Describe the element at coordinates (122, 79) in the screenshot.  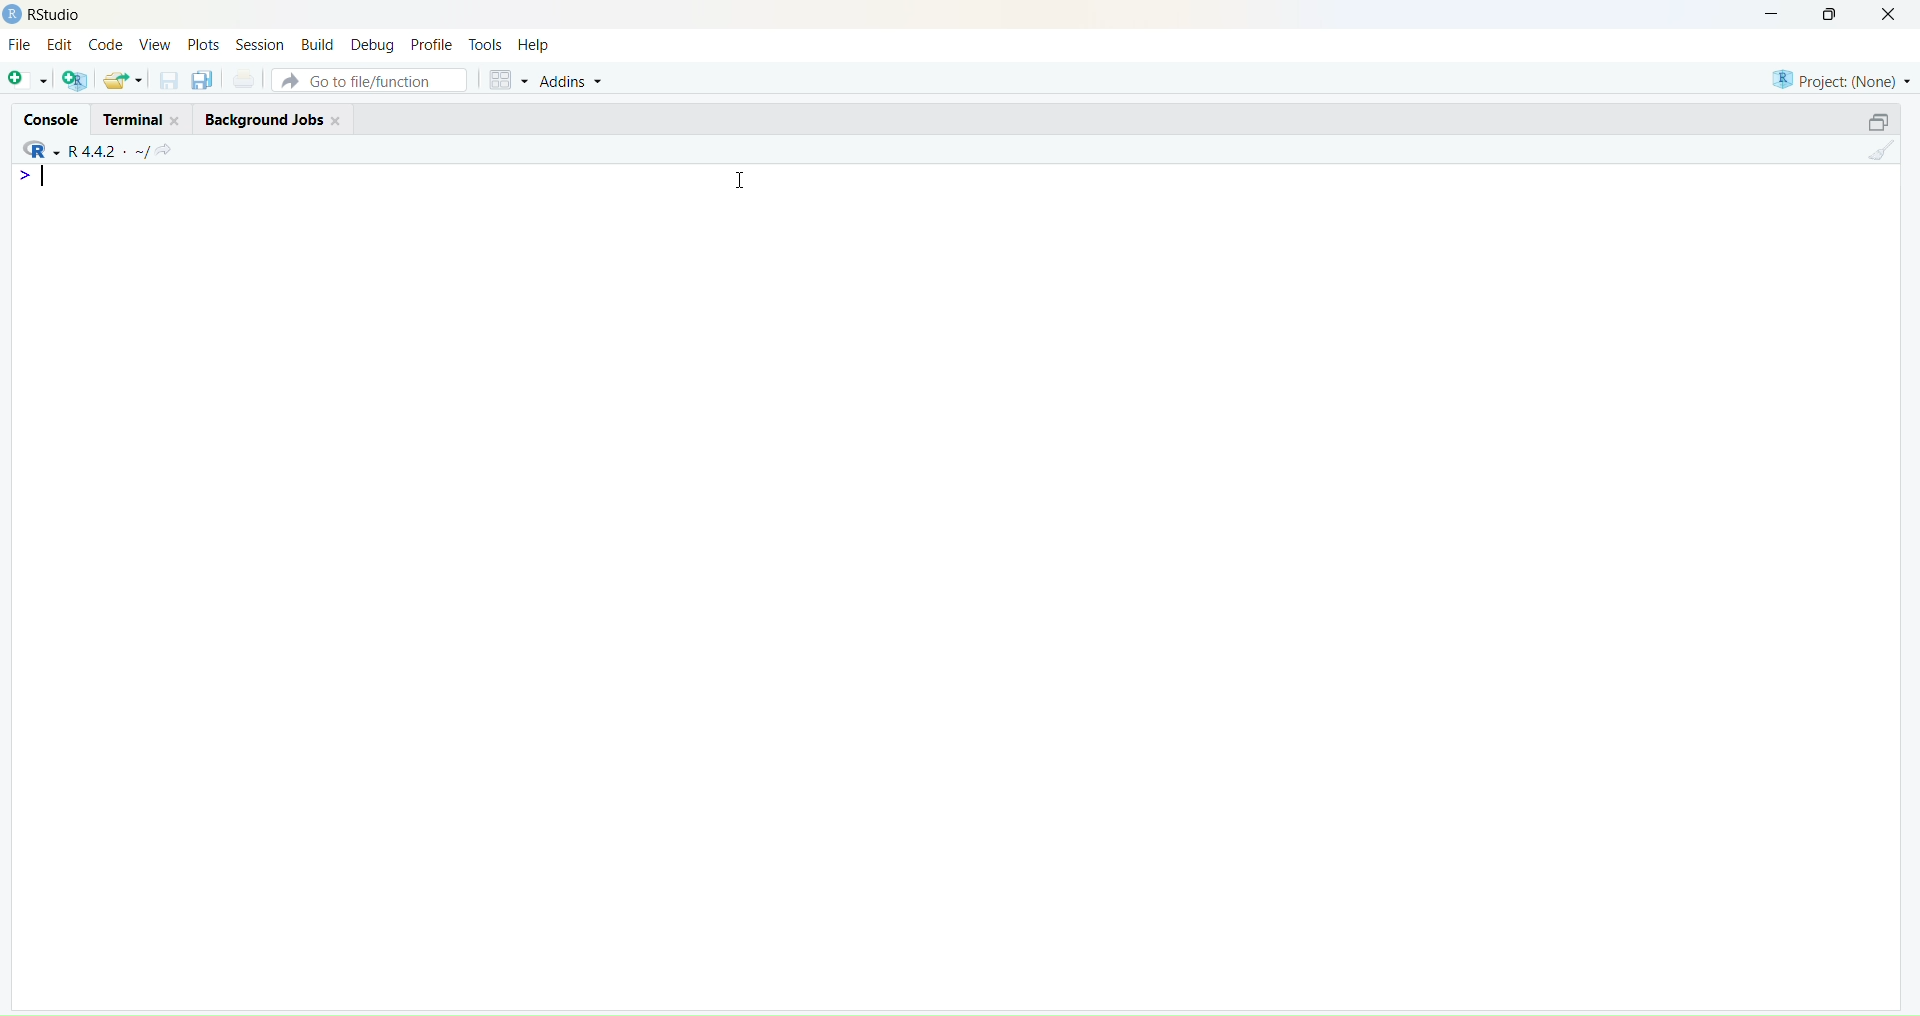
I see `share folder as` at that location.